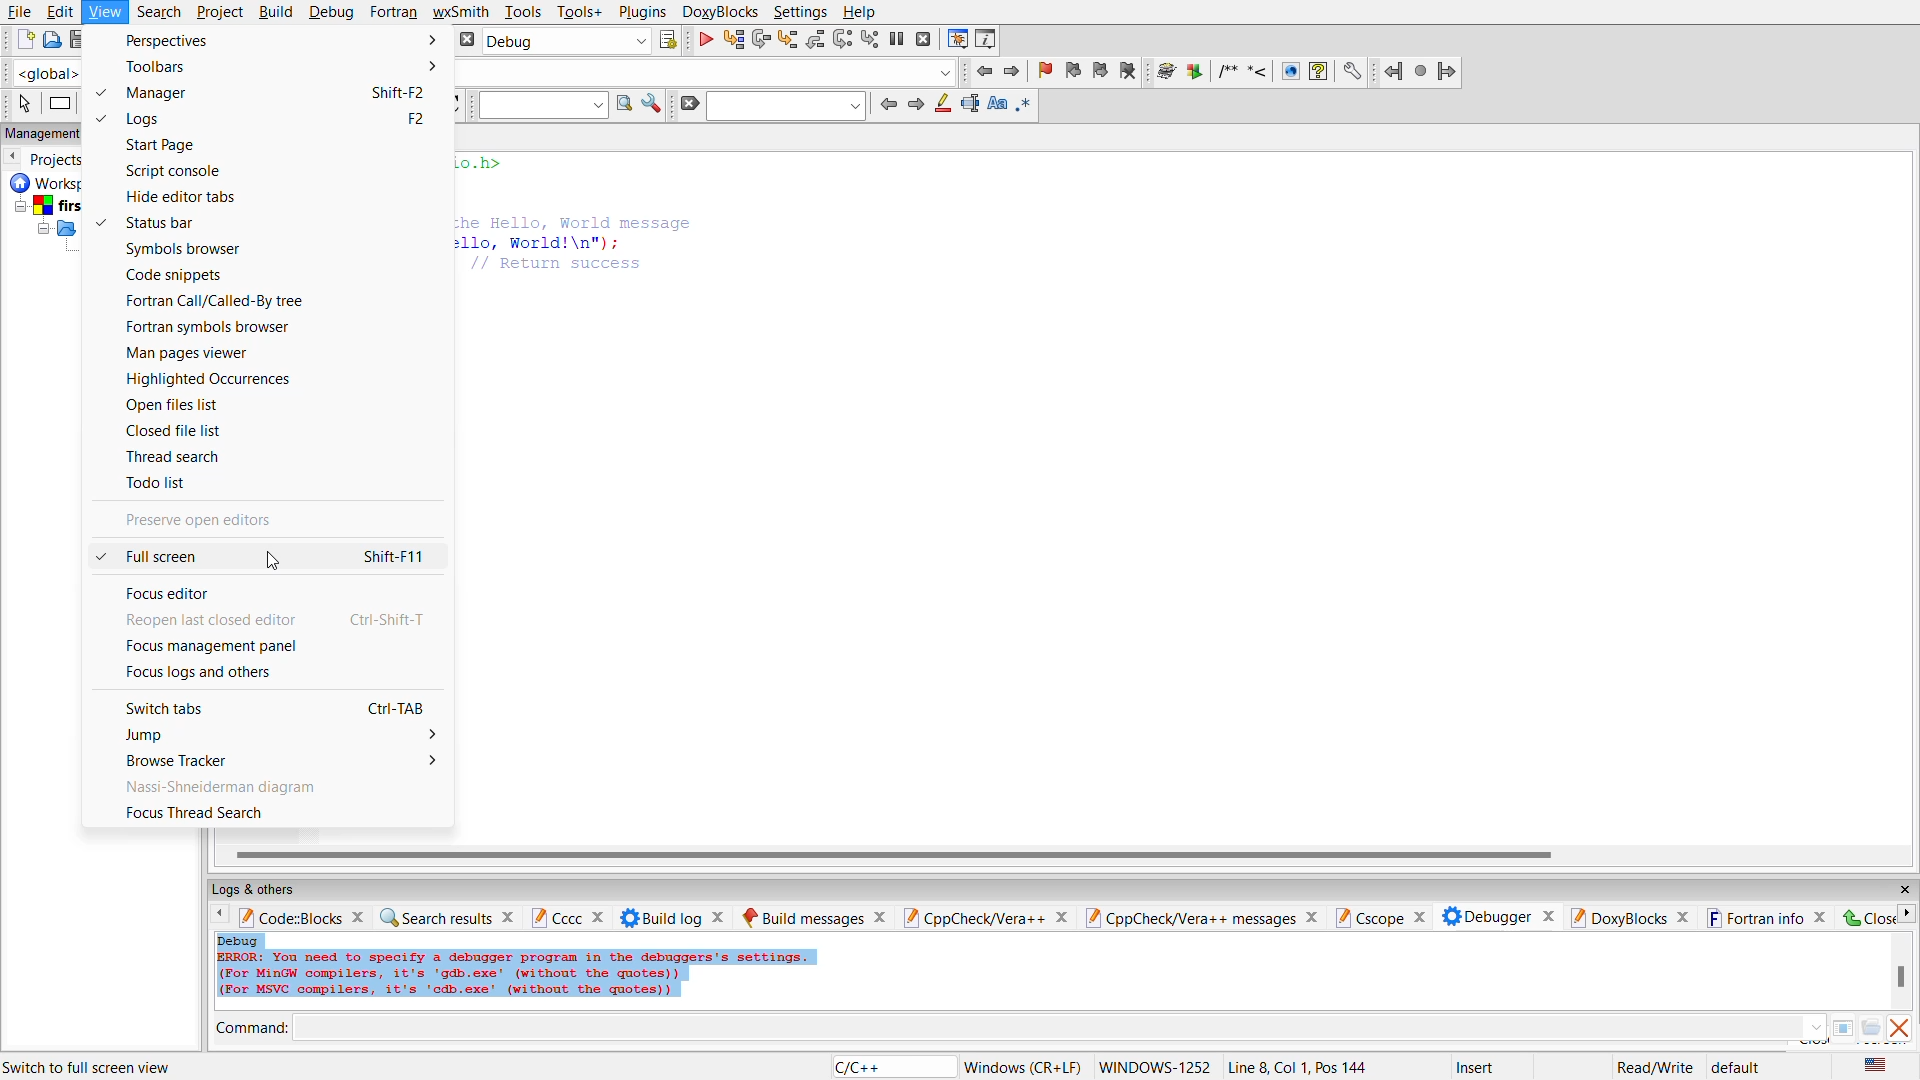 This screenshot has height=1080, width=1920. Describe the element at coordinates (1131, 71) in the screenshot. I see `clear bookmarks` at that location.